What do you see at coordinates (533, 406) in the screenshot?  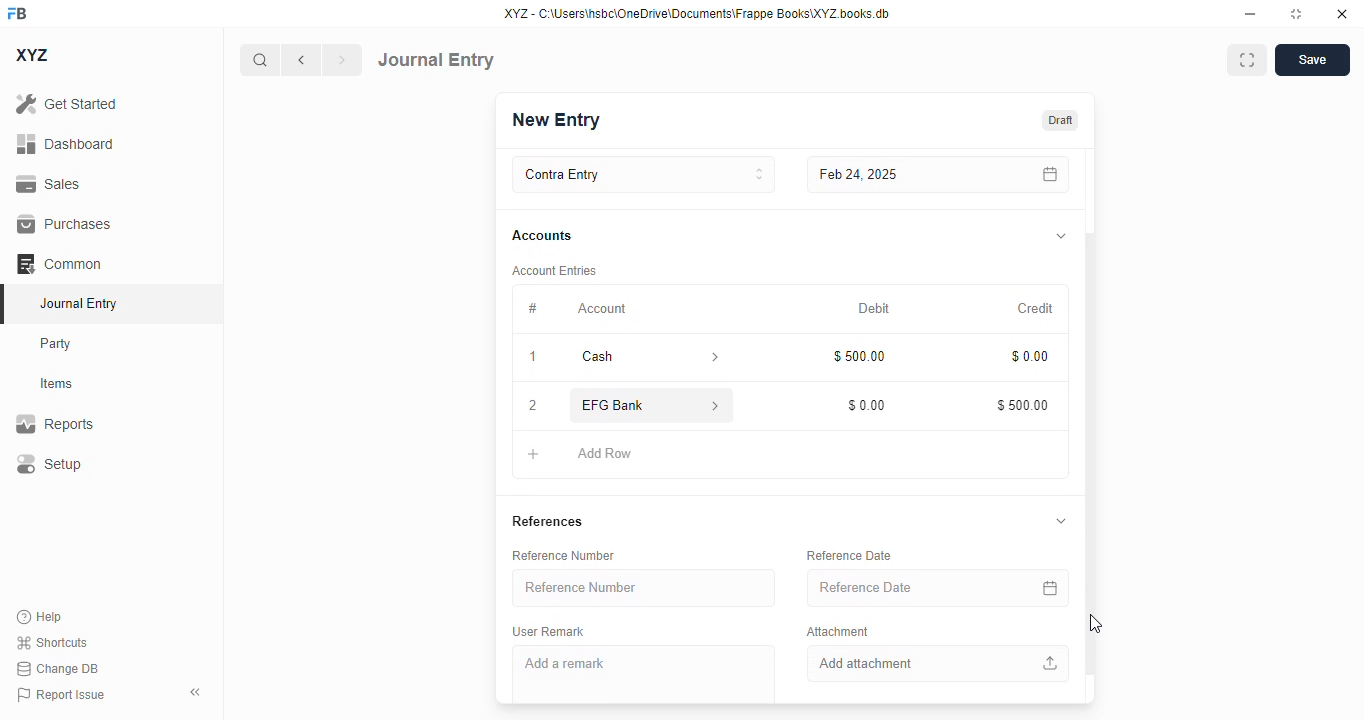 I see `2` at bounding box center [533, 406].